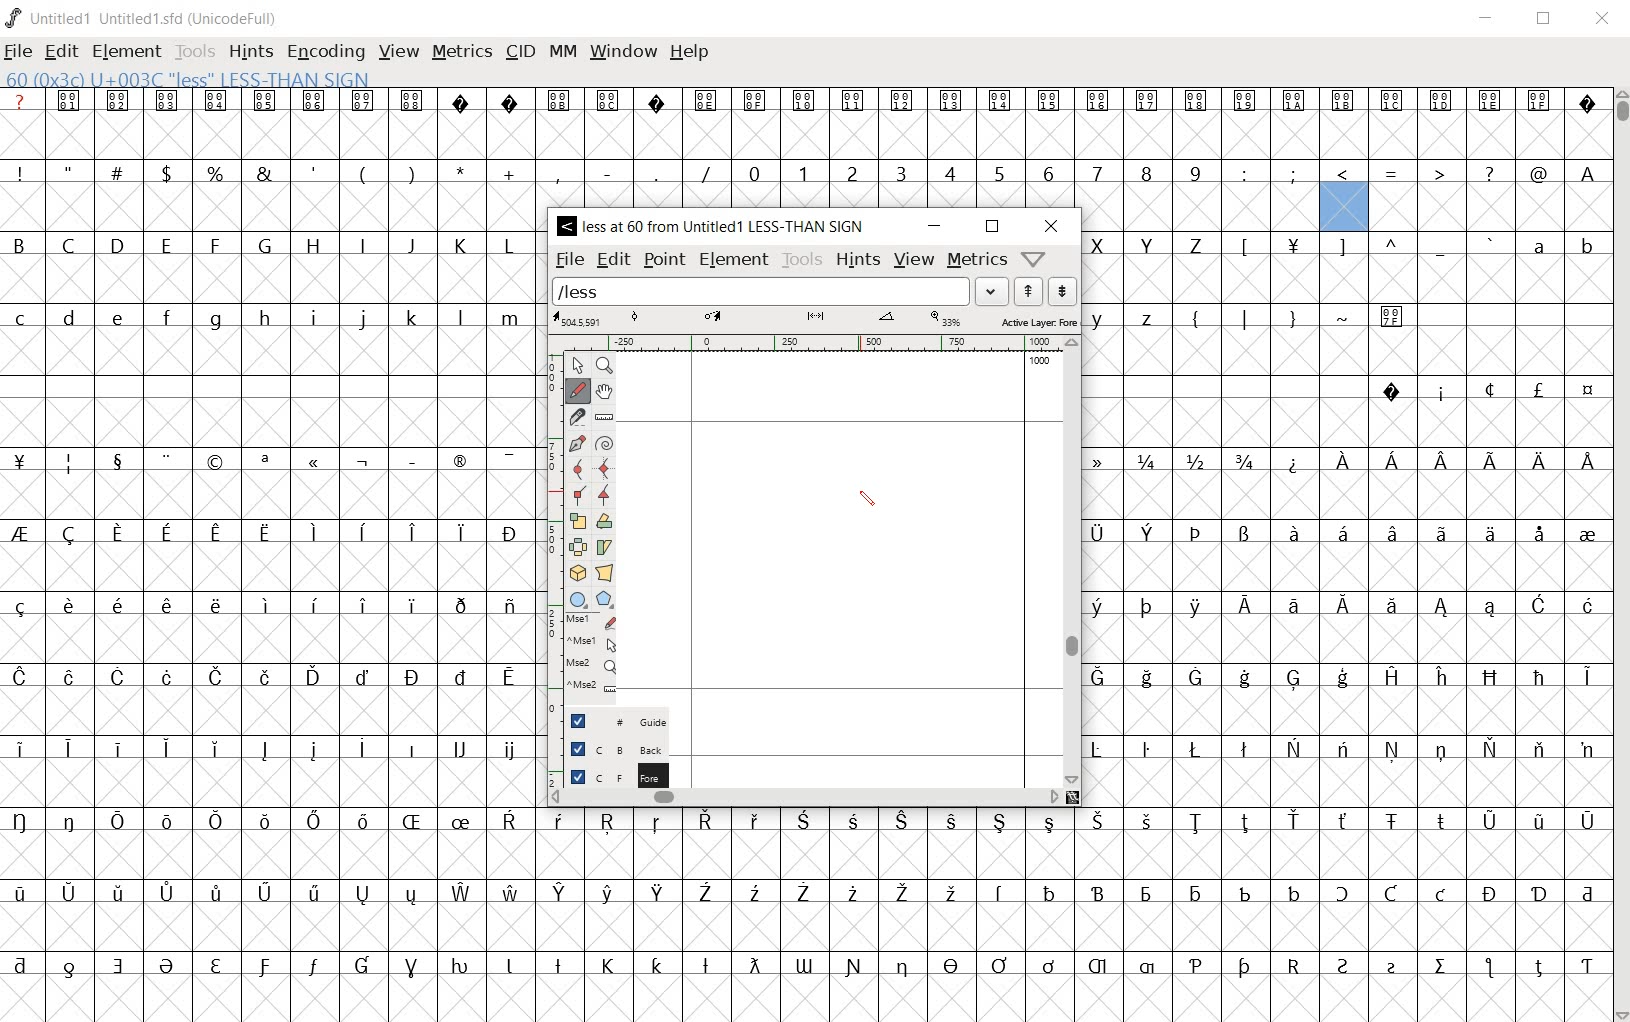 The width and height of the screenshot is (1630, 1022). What do you see at coordinates (716, 227) in the screenshot?
I see `< less at 60 from Untitled1 LESS-THAN SIGN` at bounding box center [716, 227].